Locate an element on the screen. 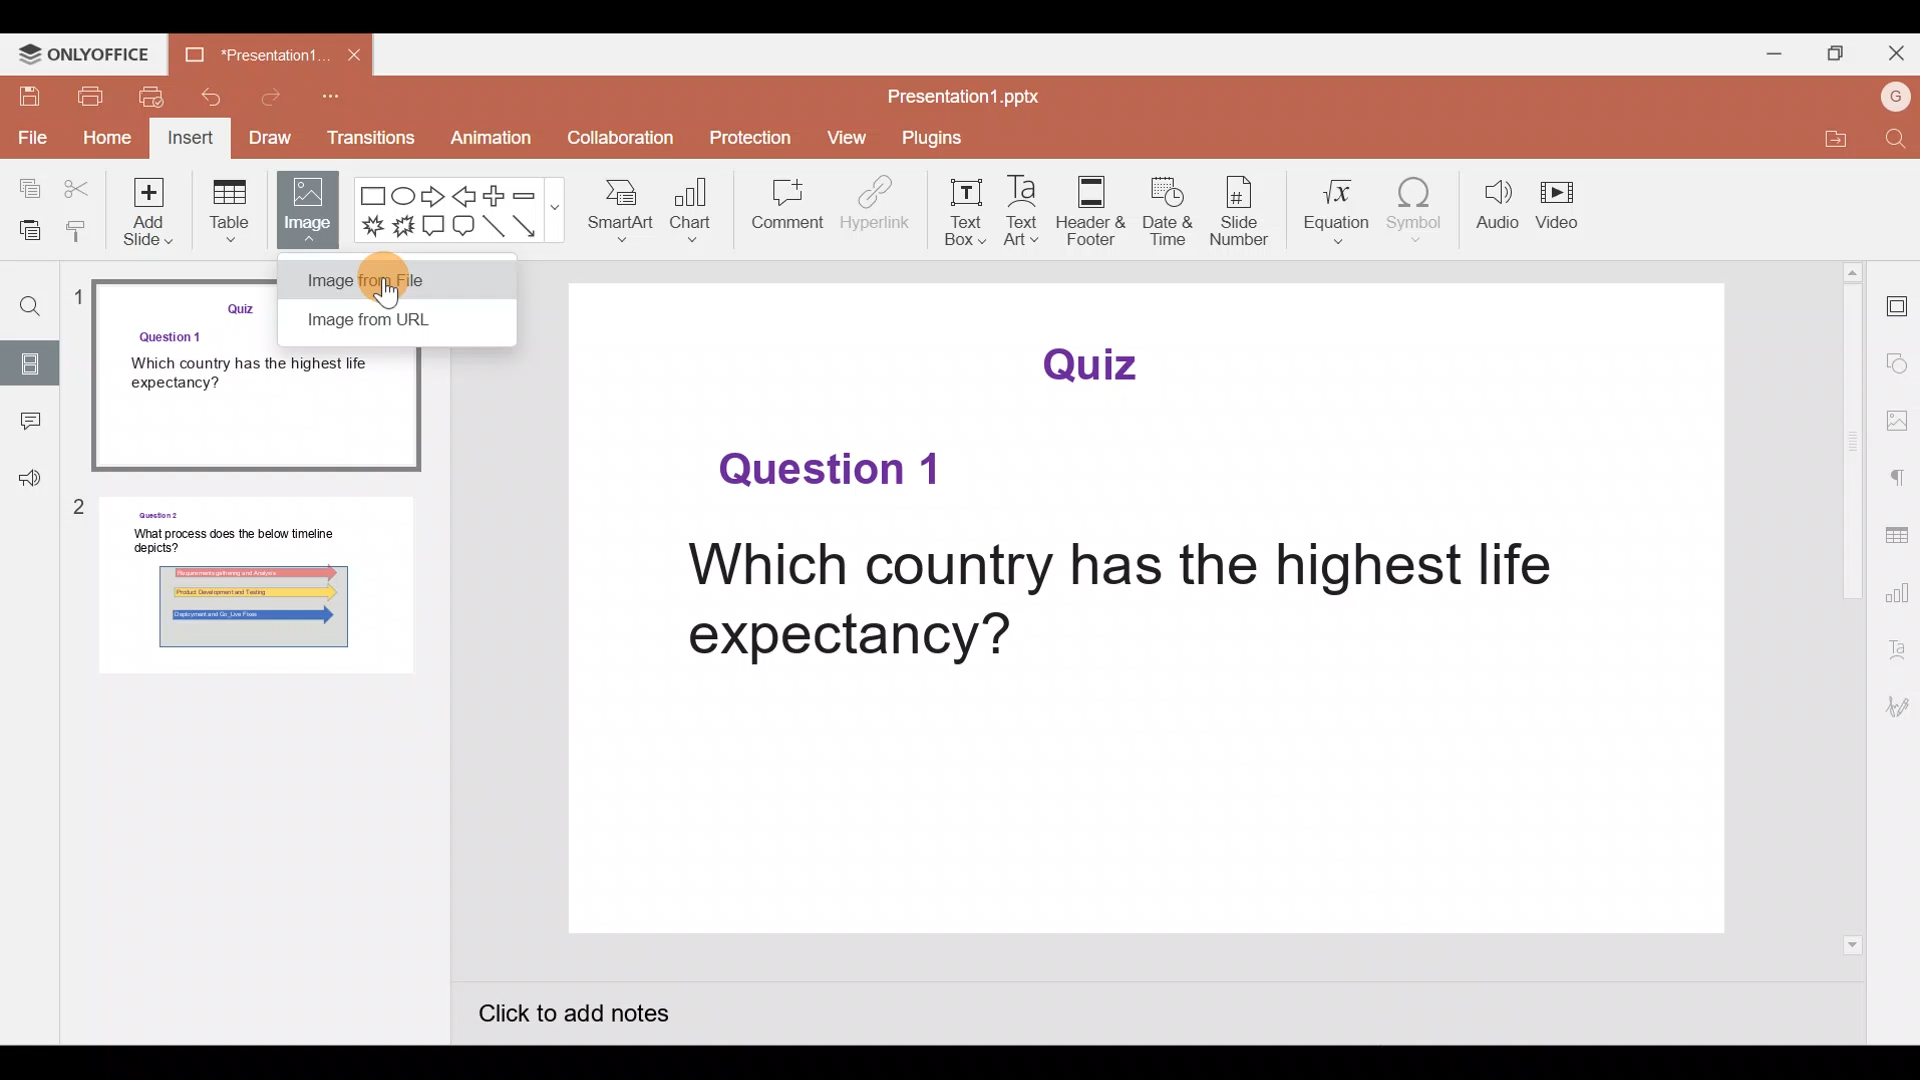  Add slide is located at coordinates (151, 217).